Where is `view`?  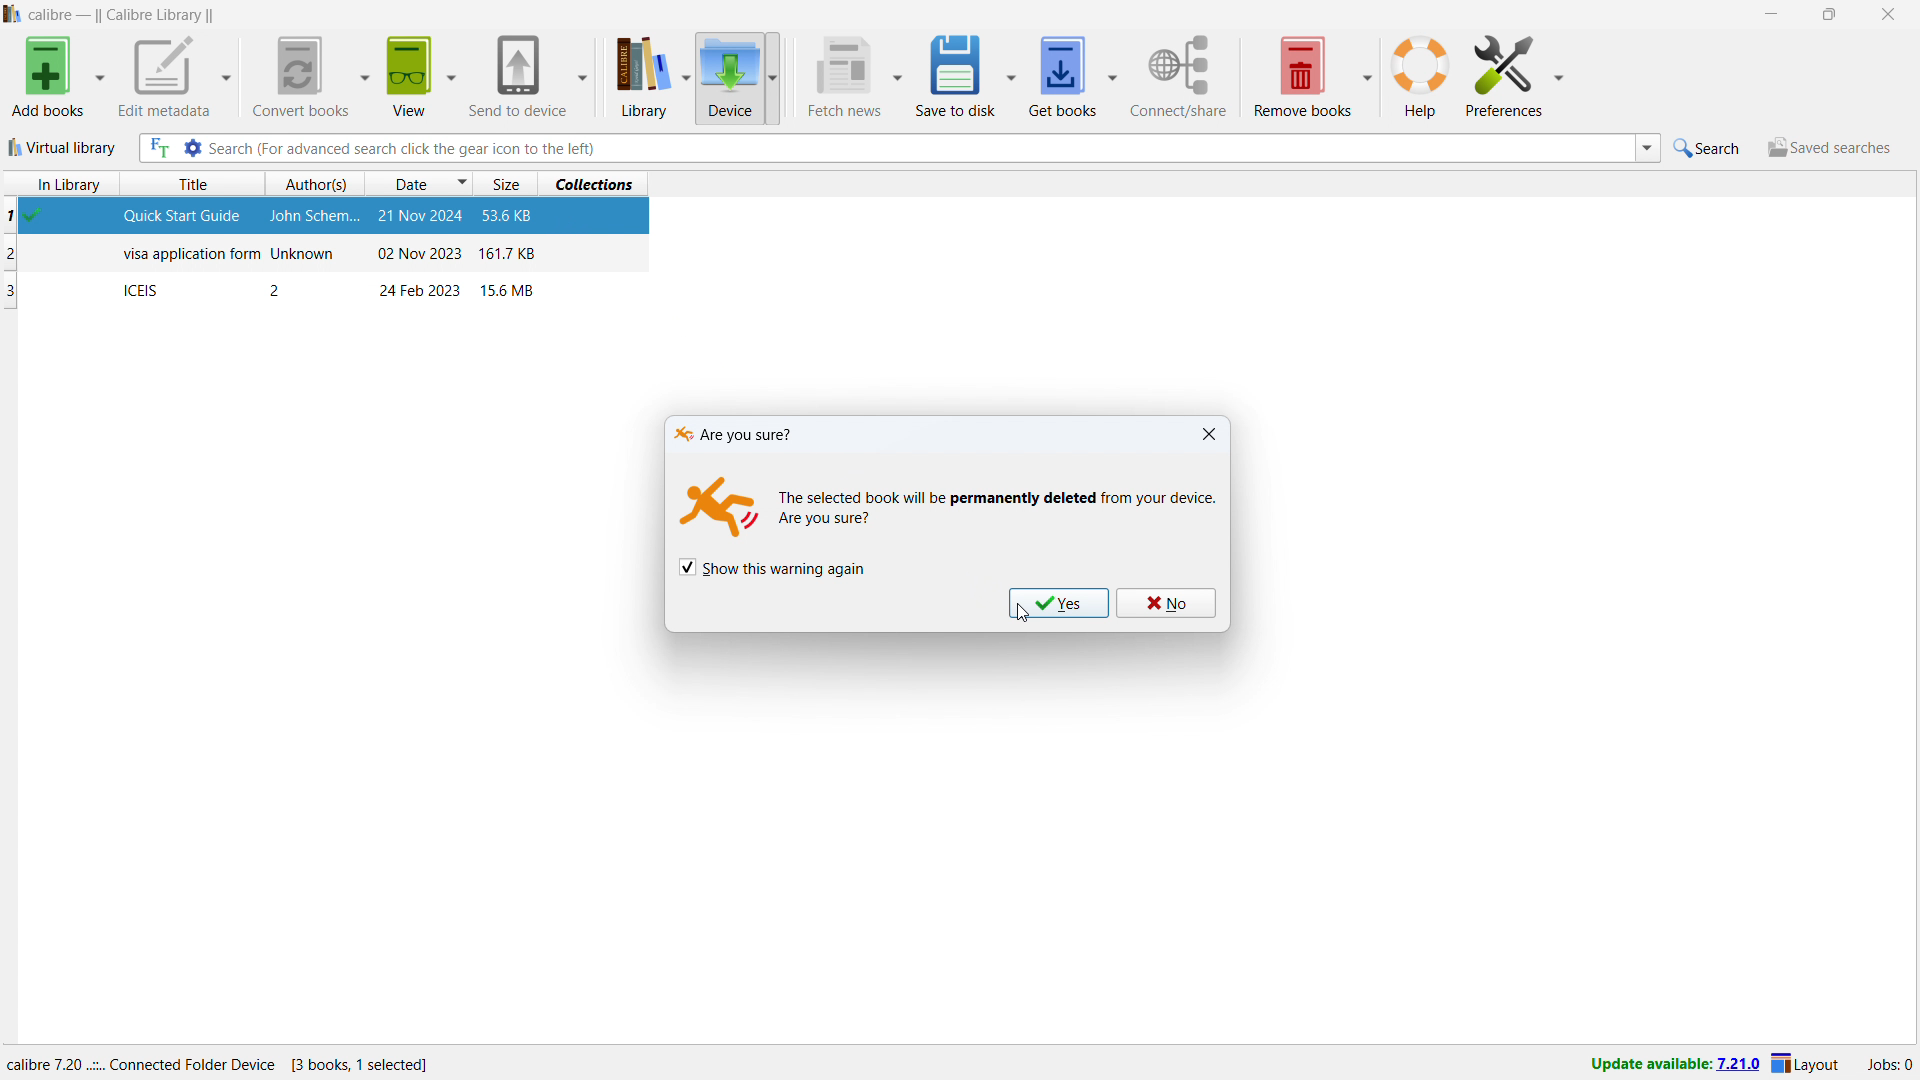 view is located at coordinates (408, 76).